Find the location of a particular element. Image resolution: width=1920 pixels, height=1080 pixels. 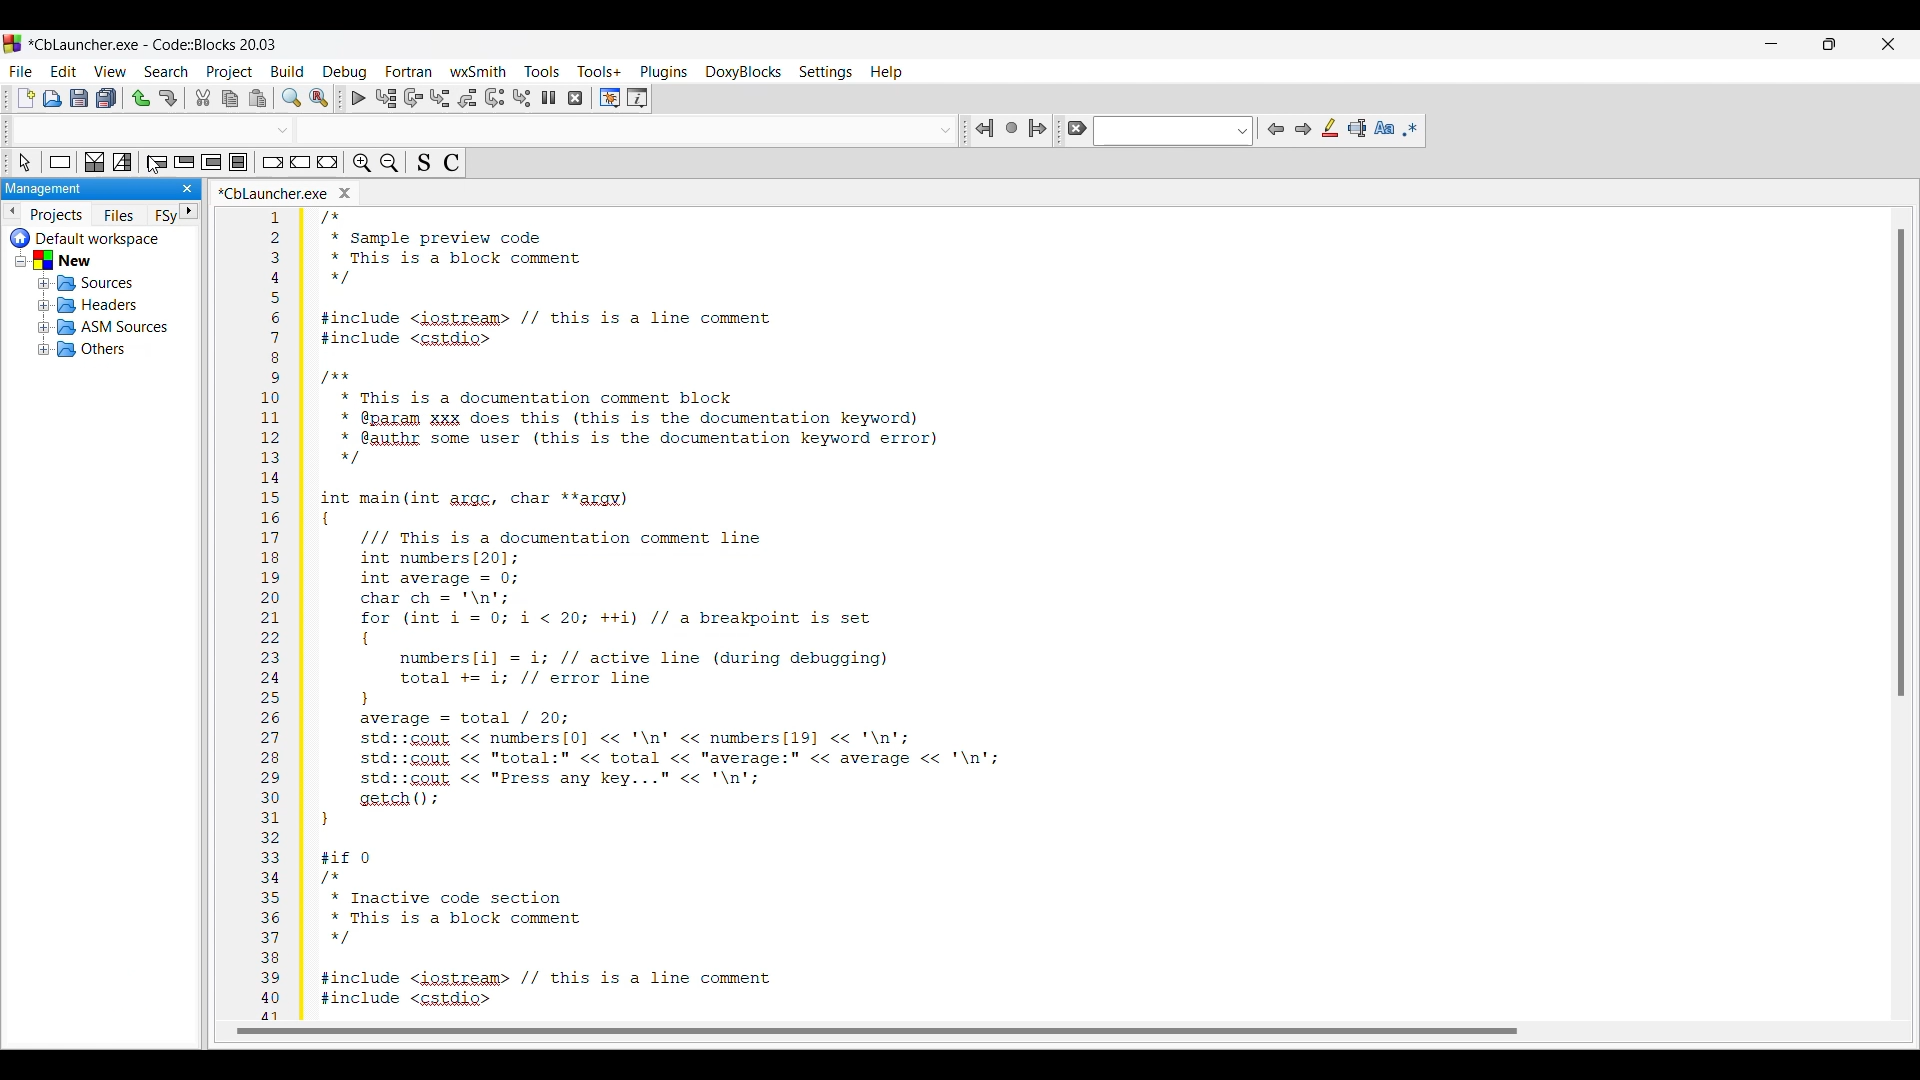

Find is located at coordinates (291, 98).